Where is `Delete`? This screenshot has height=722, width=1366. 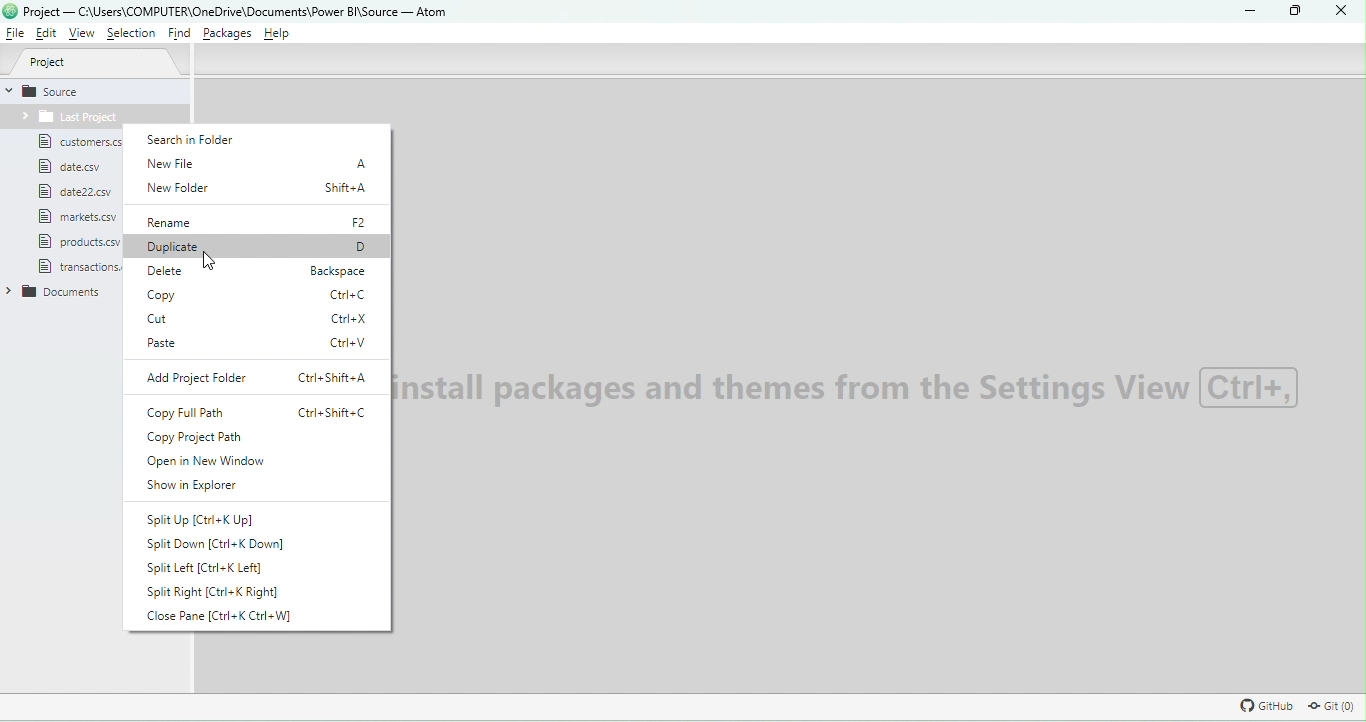 Delete is located at coordinates (256, 274).